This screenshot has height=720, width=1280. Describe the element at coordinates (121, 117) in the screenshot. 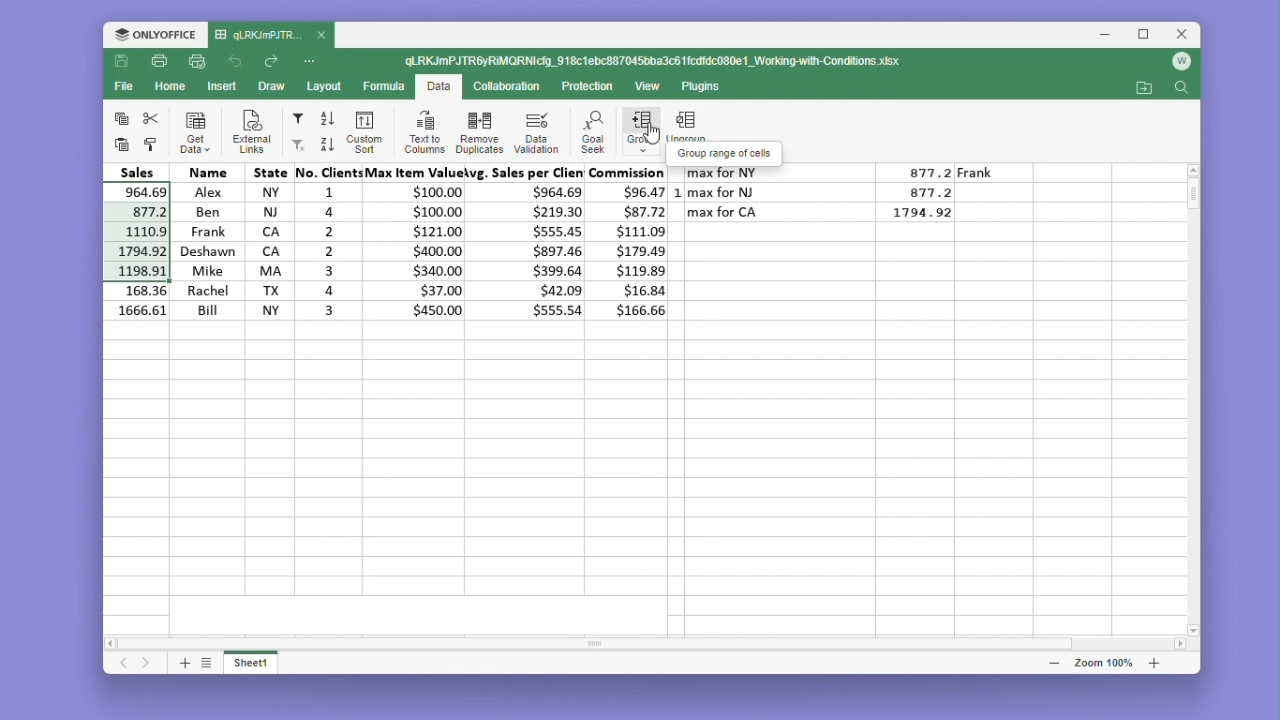

I see `copy` at that location.